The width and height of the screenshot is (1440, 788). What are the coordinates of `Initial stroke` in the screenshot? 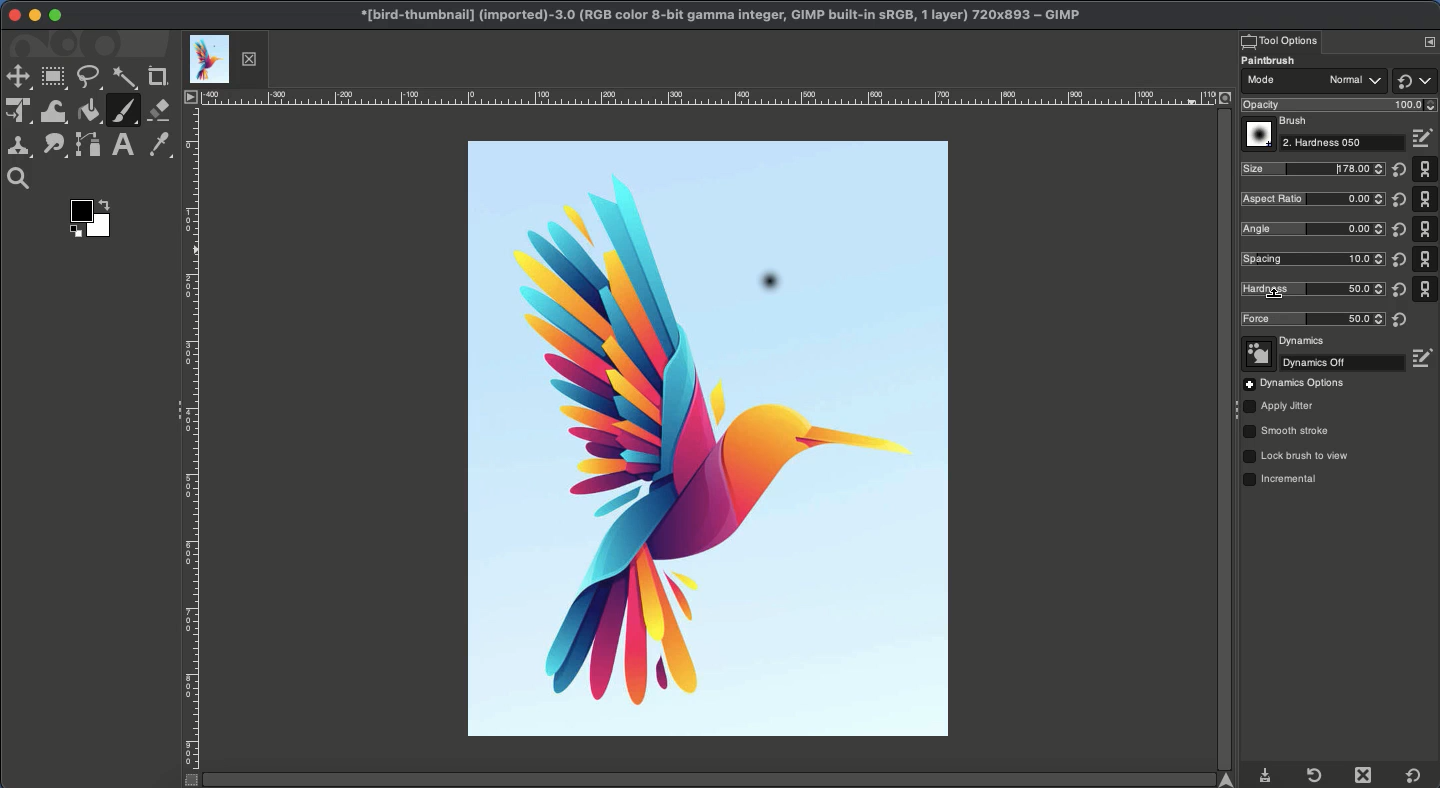 It's located at (768, 287).